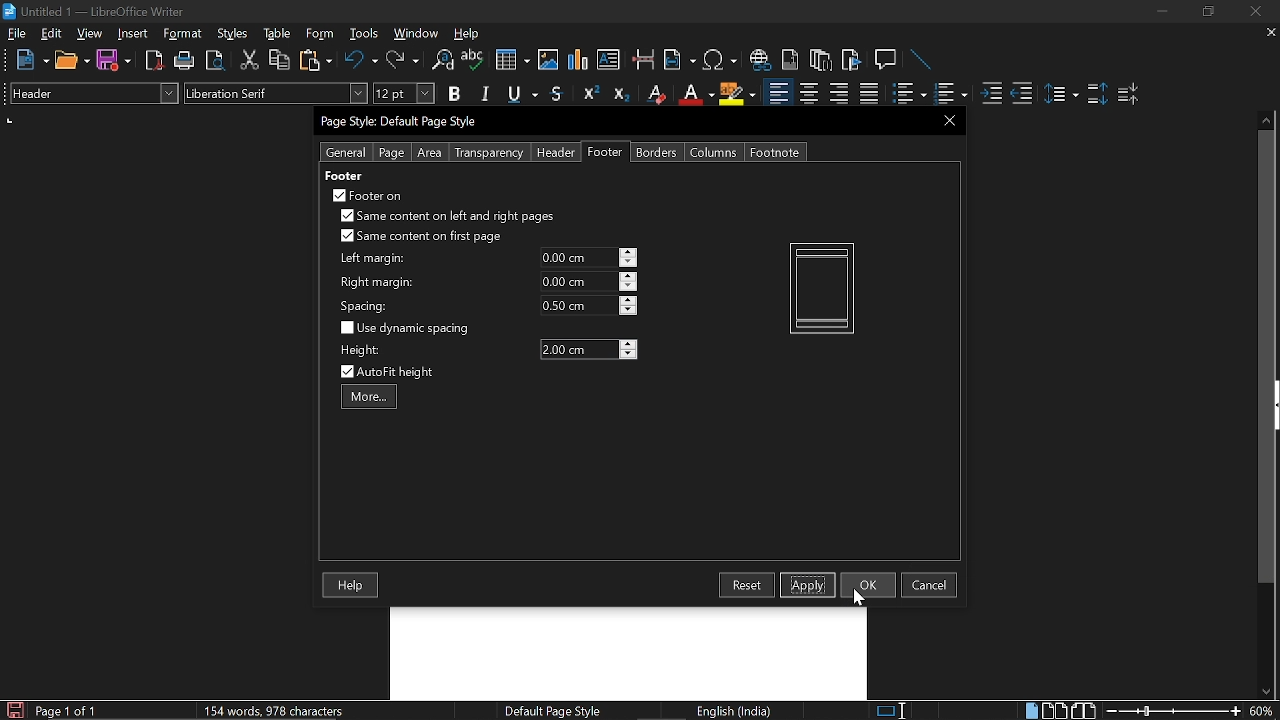 This screenshot has width=1280, height=720. Describe the element at coordinates (990, 93) in the screenshot. I see `Increase indent` at that location.